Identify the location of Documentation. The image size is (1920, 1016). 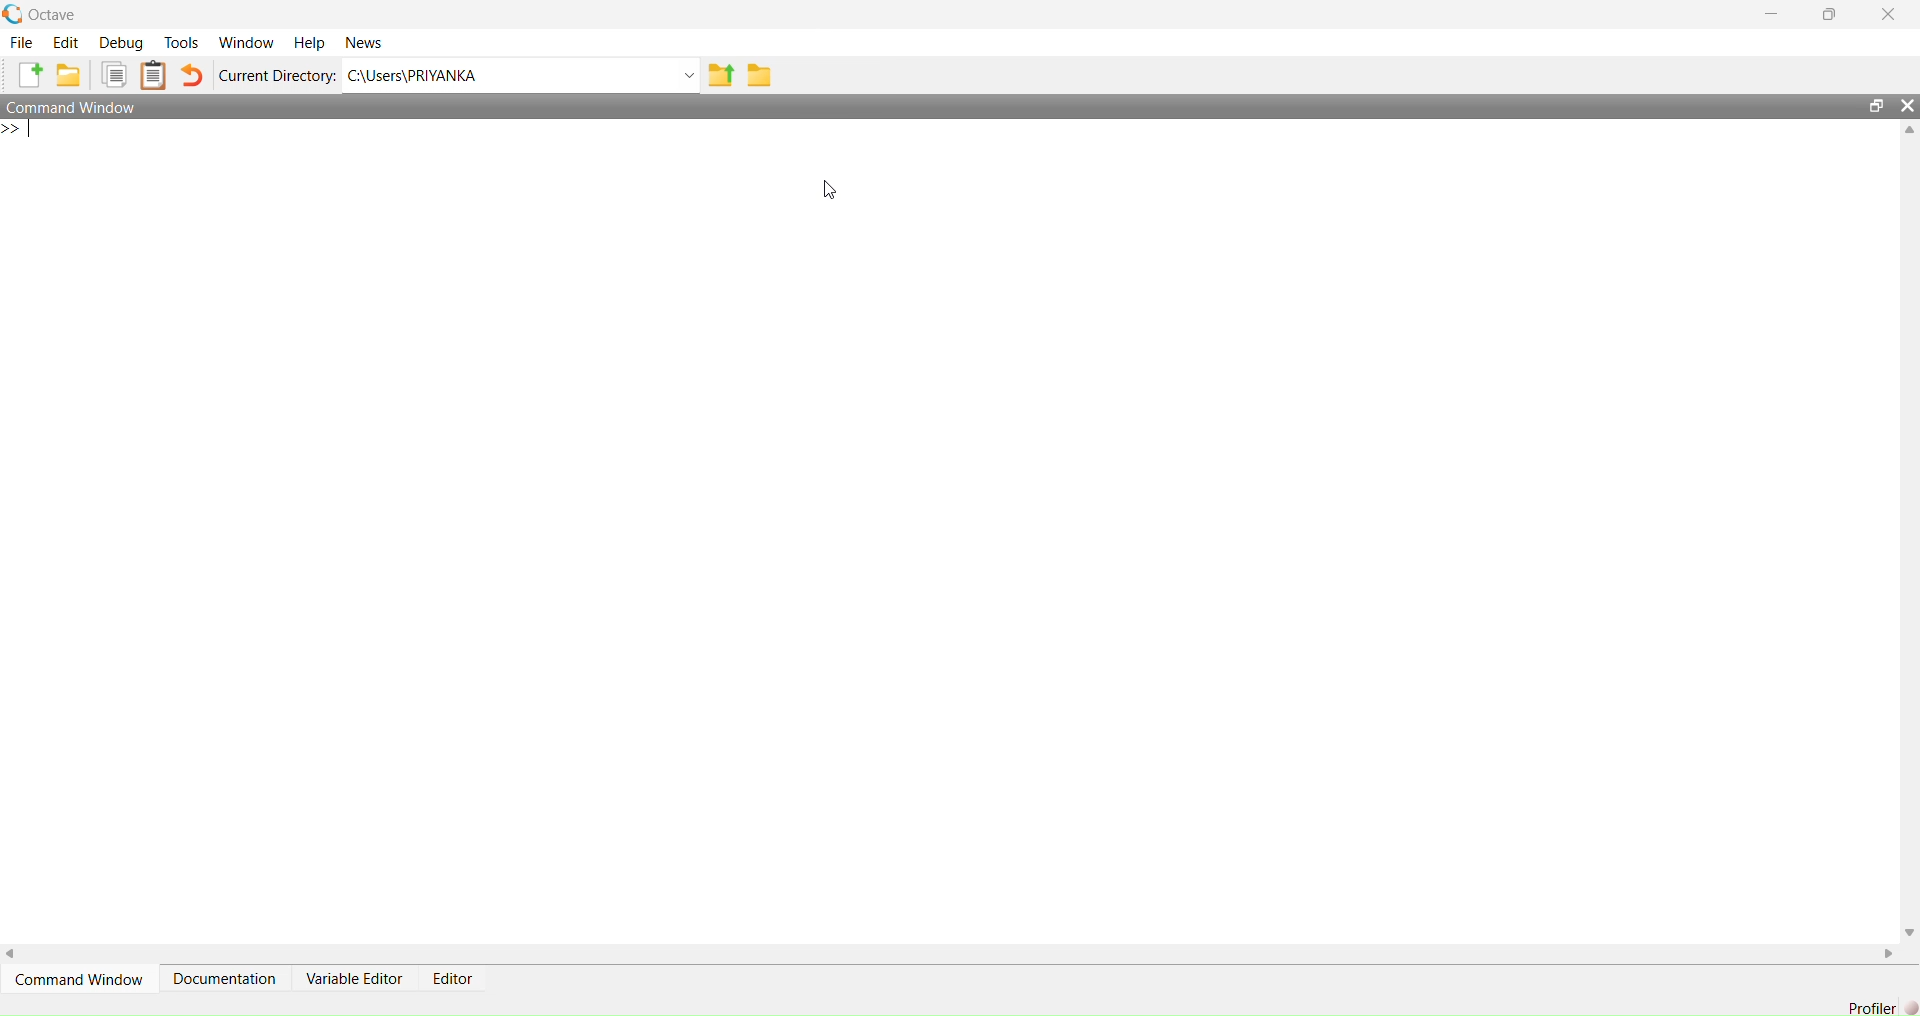
(222, 978).